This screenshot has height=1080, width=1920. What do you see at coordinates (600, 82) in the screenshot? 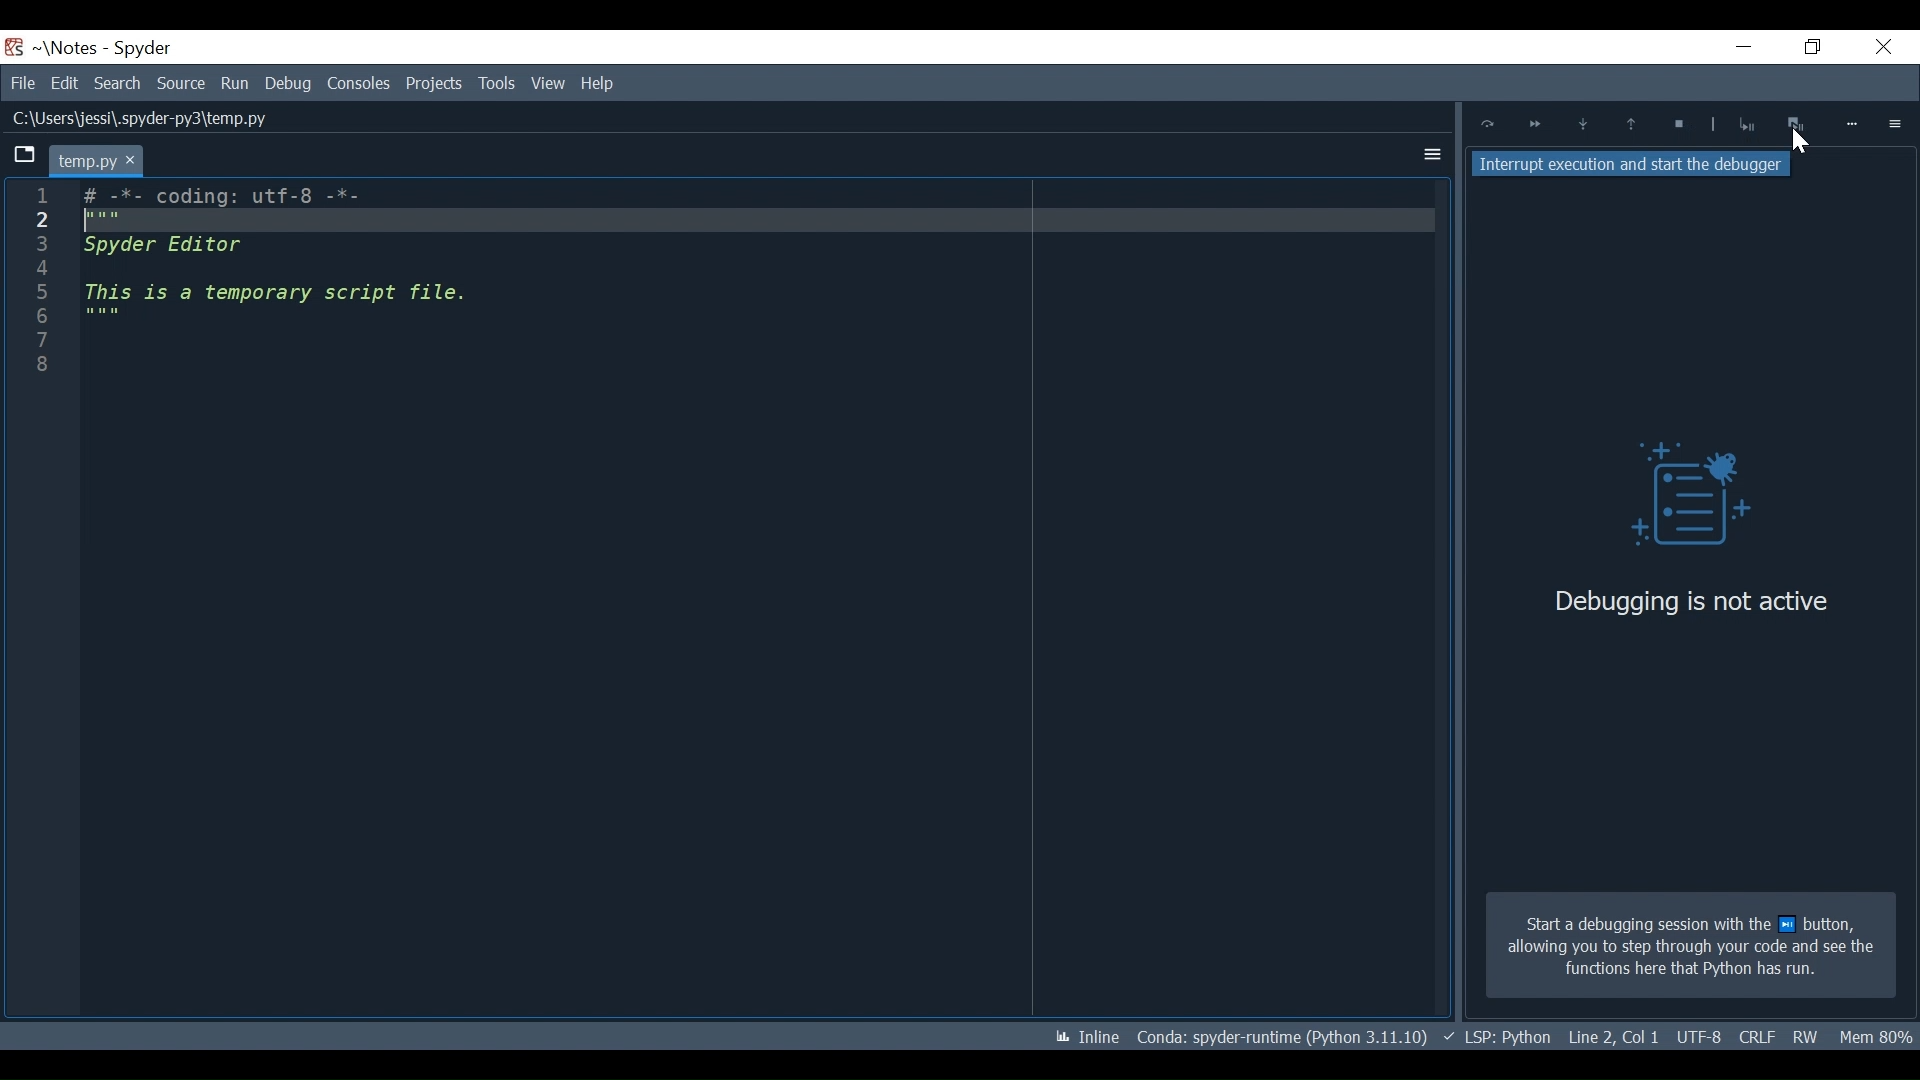
I see `Help` at bounding box center [600, 82].